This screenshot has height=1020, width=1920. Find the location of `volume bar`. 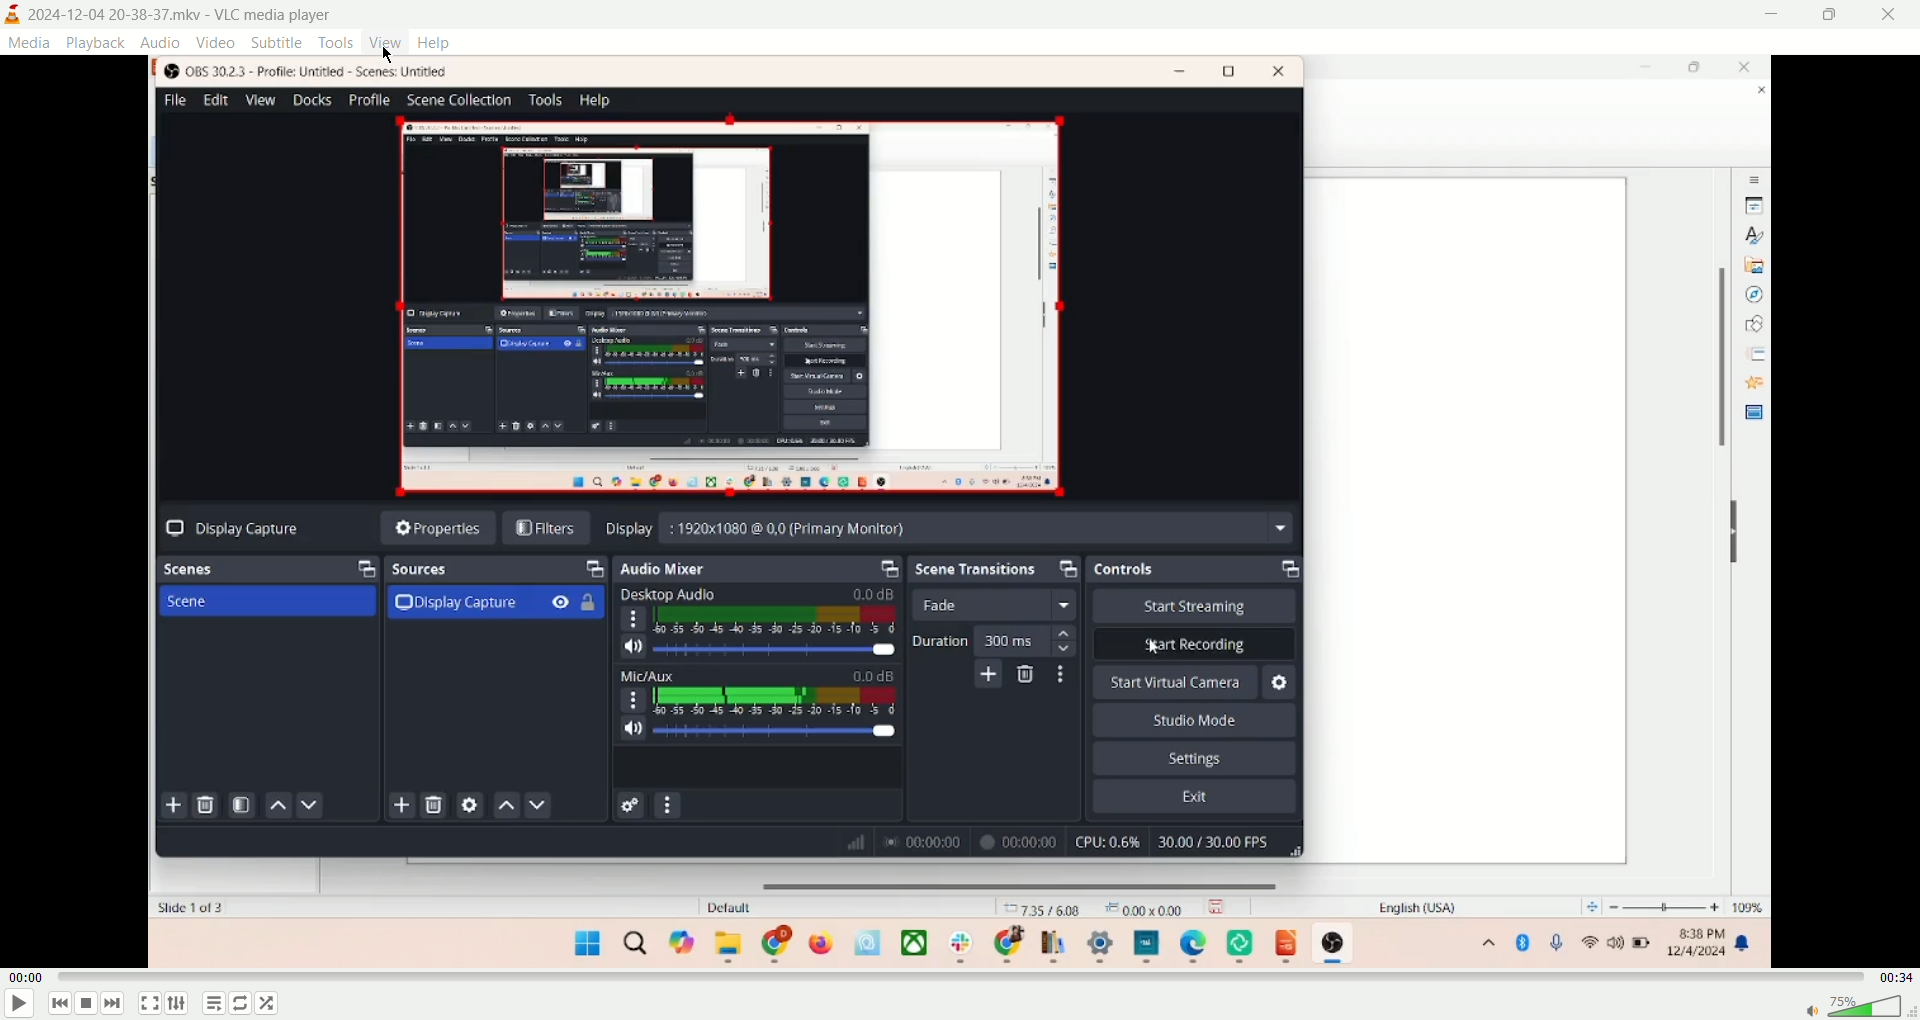

volume bar is located at coordinates (1854, 1006).